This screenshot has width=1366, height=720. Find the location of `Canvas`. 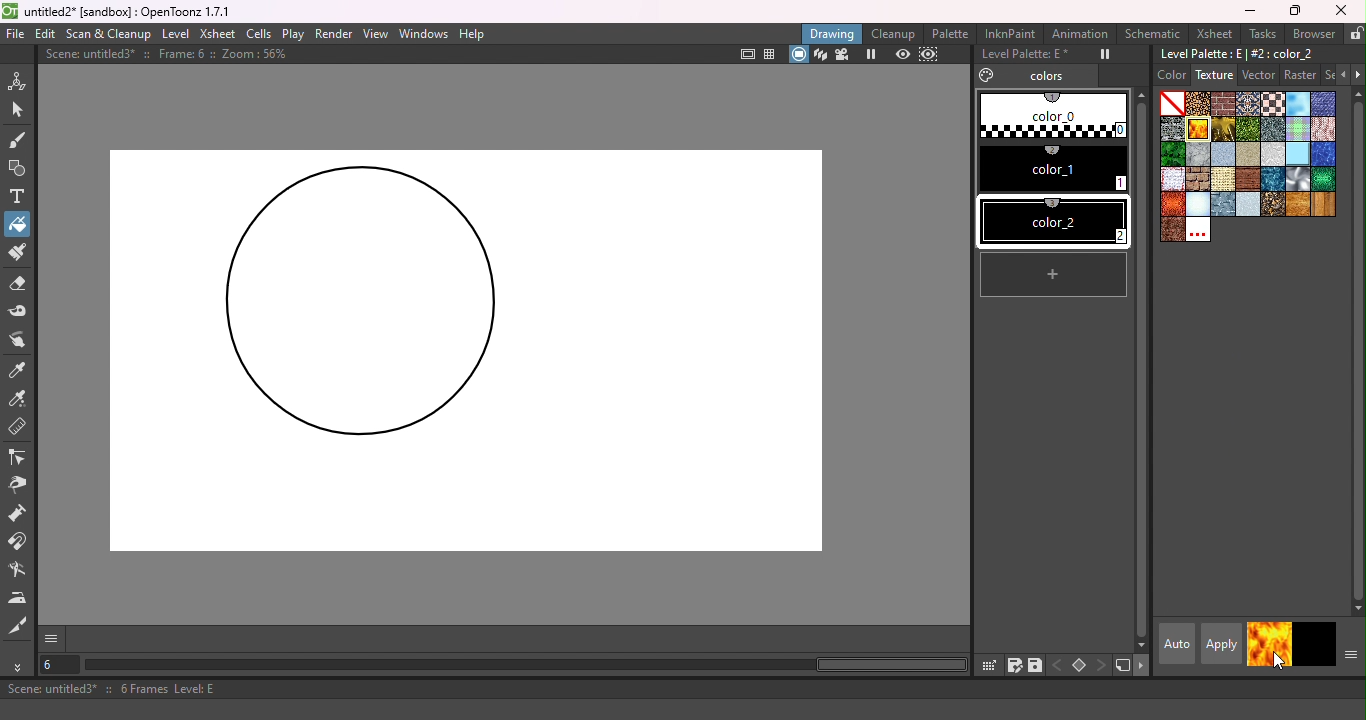

Canvas is located at coordinates (463, 349).